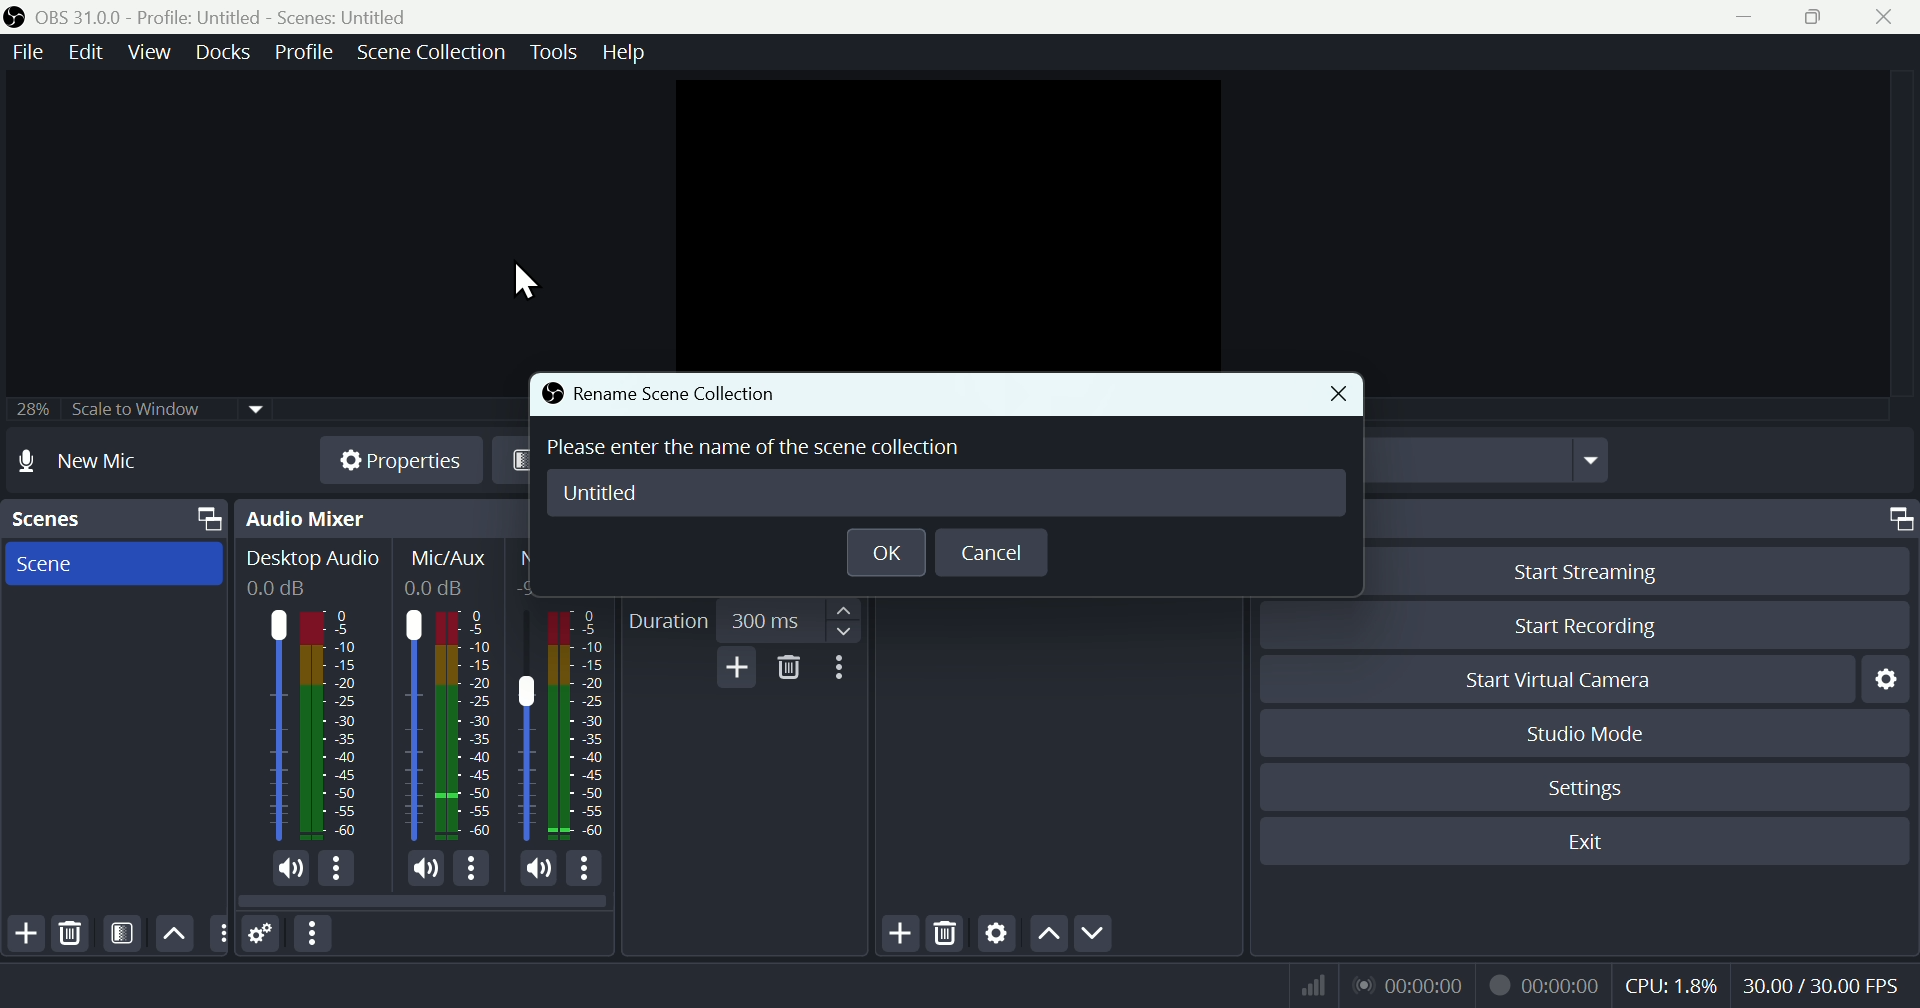  What do you see at coordinates (1099, 931) in the screenshot?
I see `Down` at bounding box center [1099, 931].